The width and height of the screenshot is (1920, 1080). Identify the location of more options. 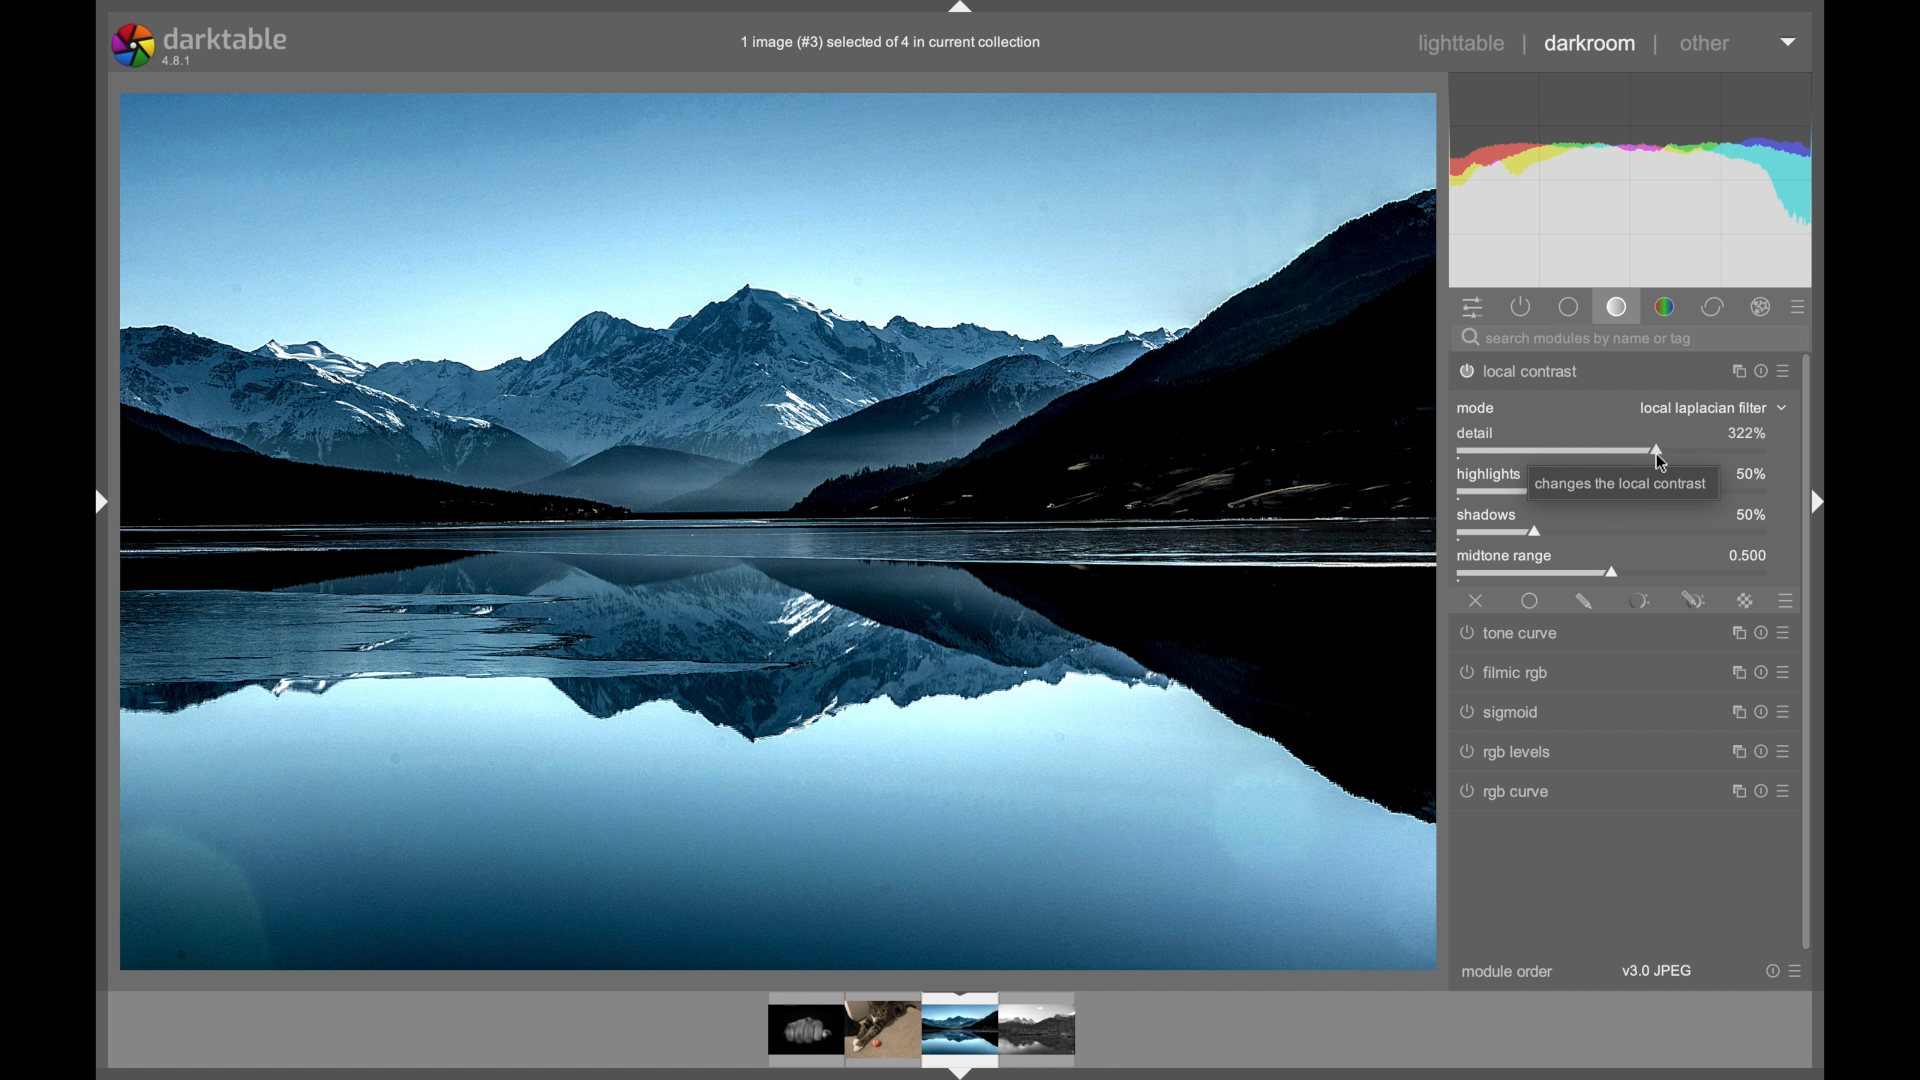
(1762, 790).